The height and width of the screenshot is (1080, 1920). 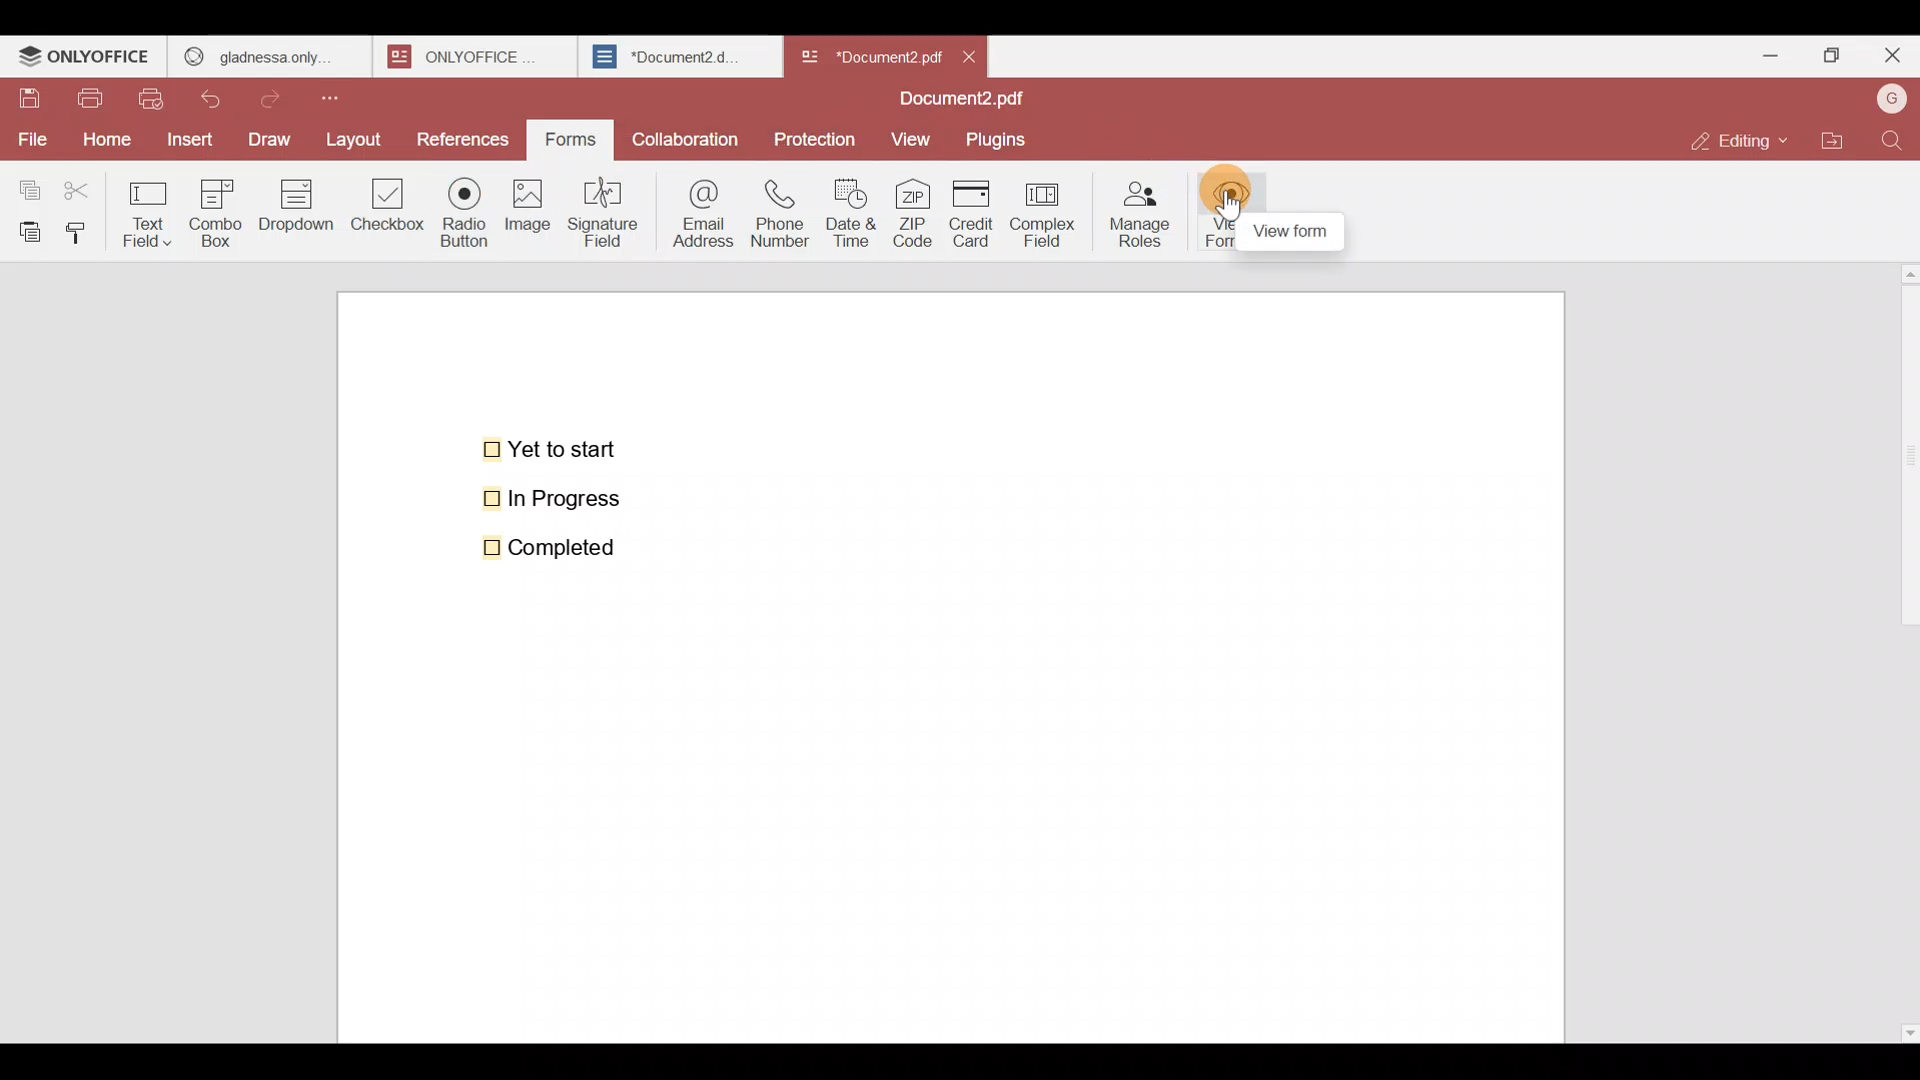 What do you see at coordinates (1230, 197) in the screenshot?
I see `Cursor` at bounding box center [1230, 197].